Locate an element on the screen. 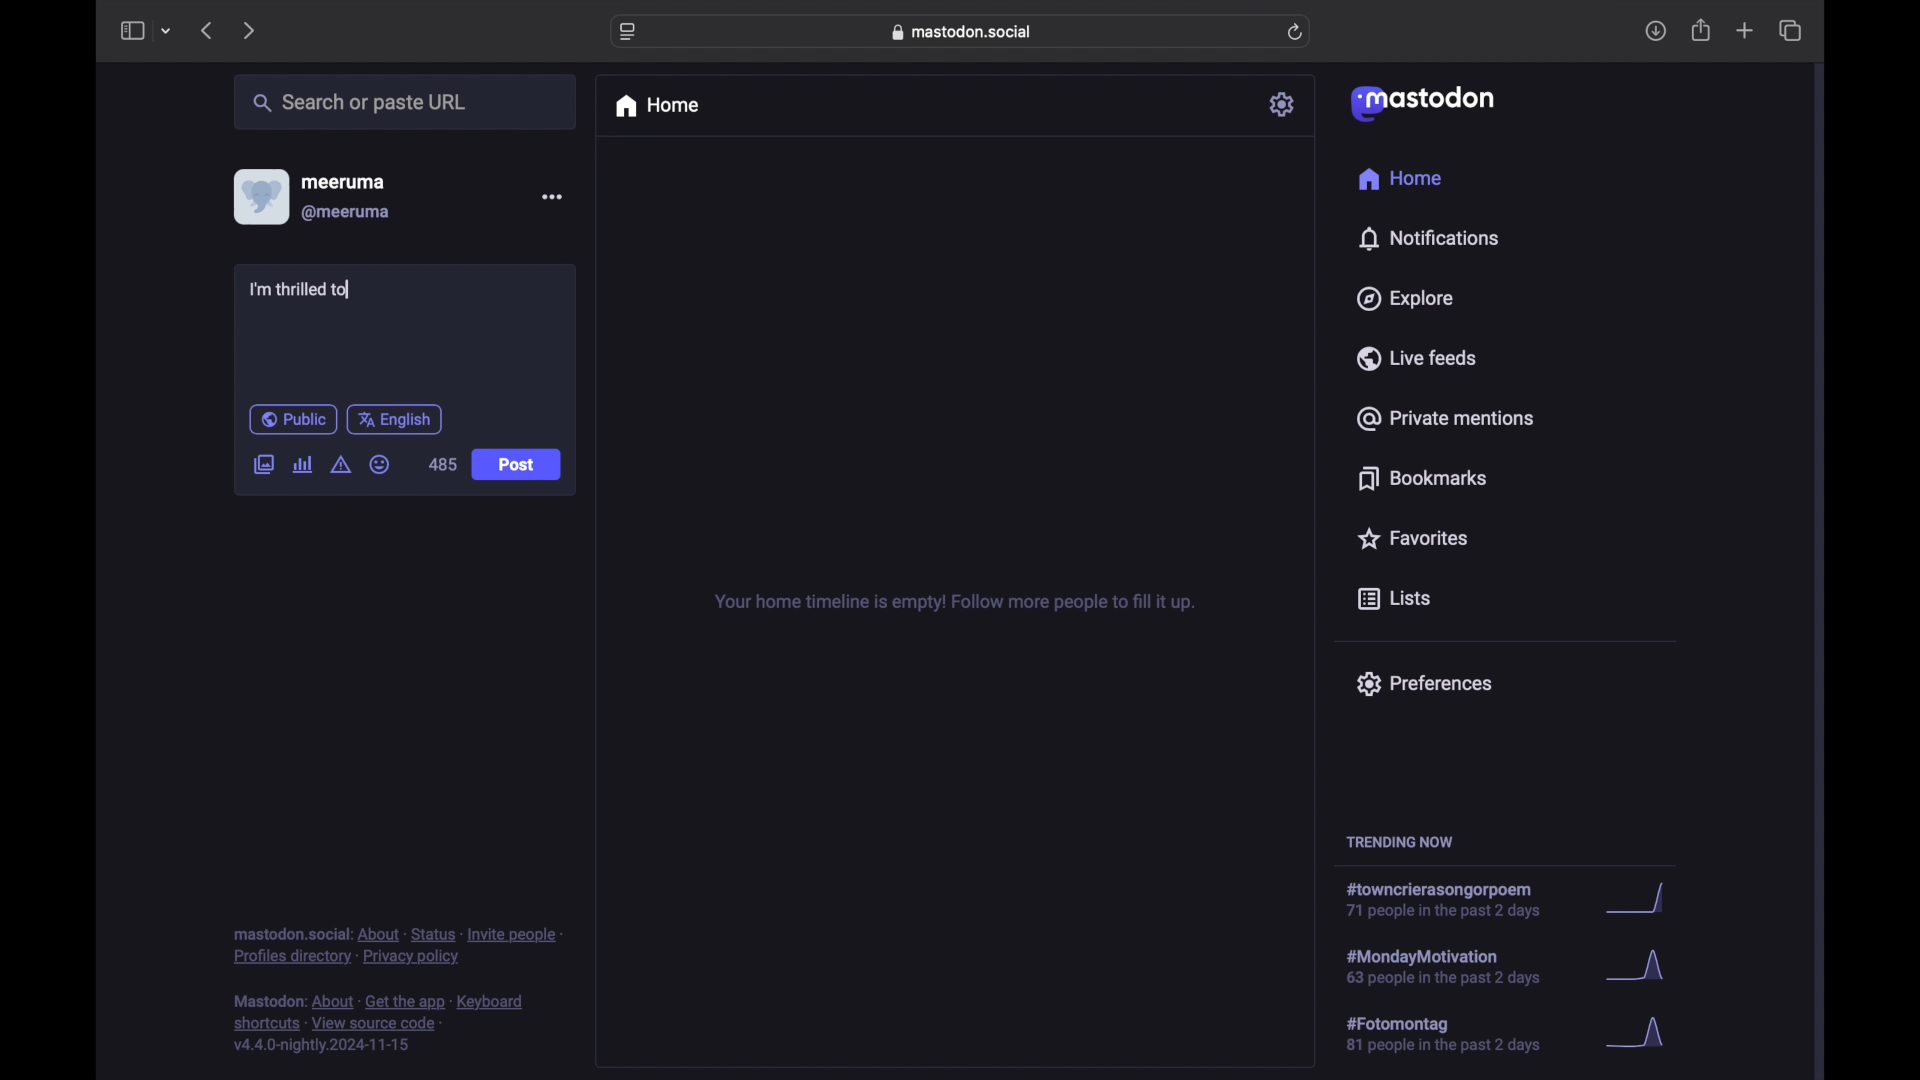  text cursor is located at coordinates (346, 290).